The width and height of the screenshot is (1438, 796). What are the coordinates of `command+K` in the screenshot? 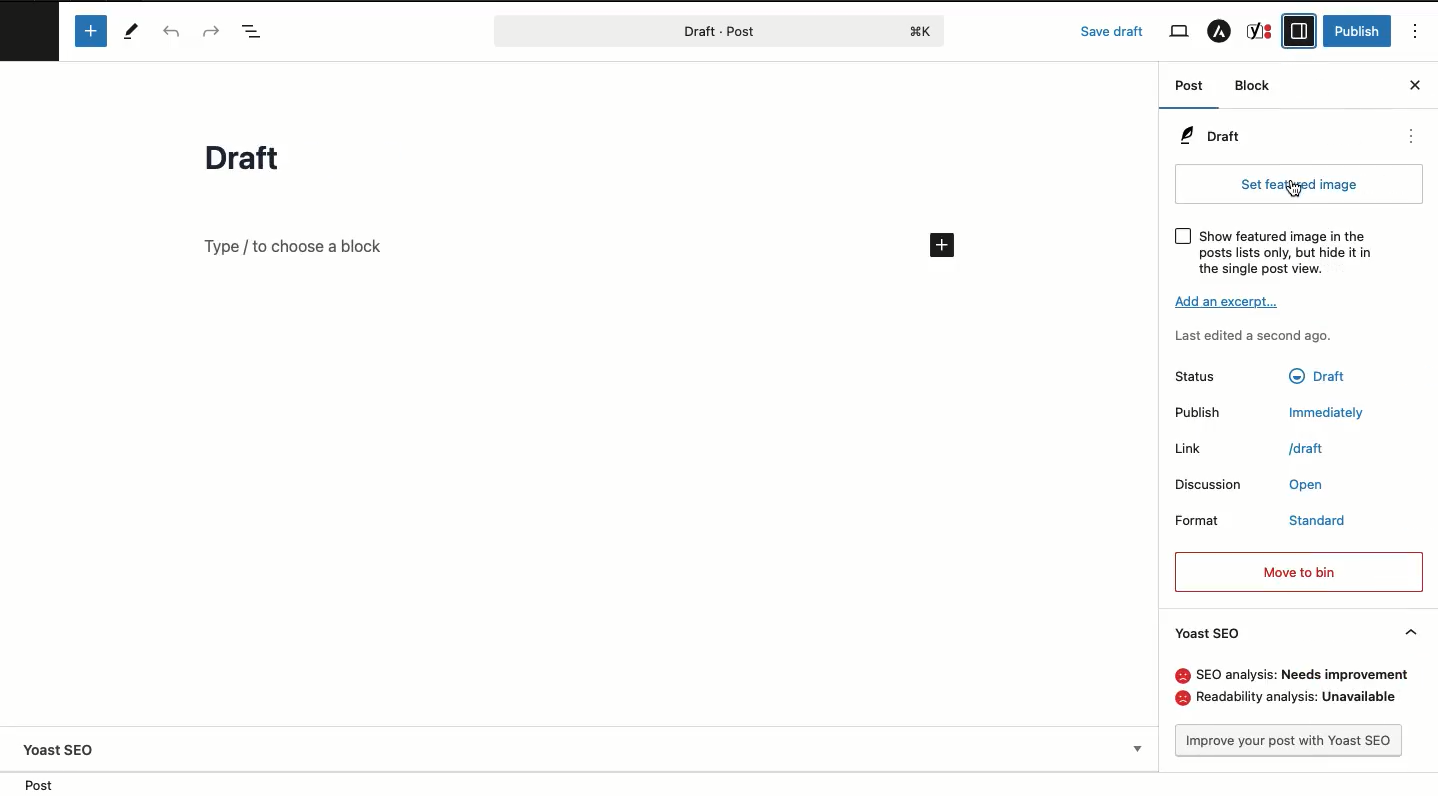 It's located at (922, 31).